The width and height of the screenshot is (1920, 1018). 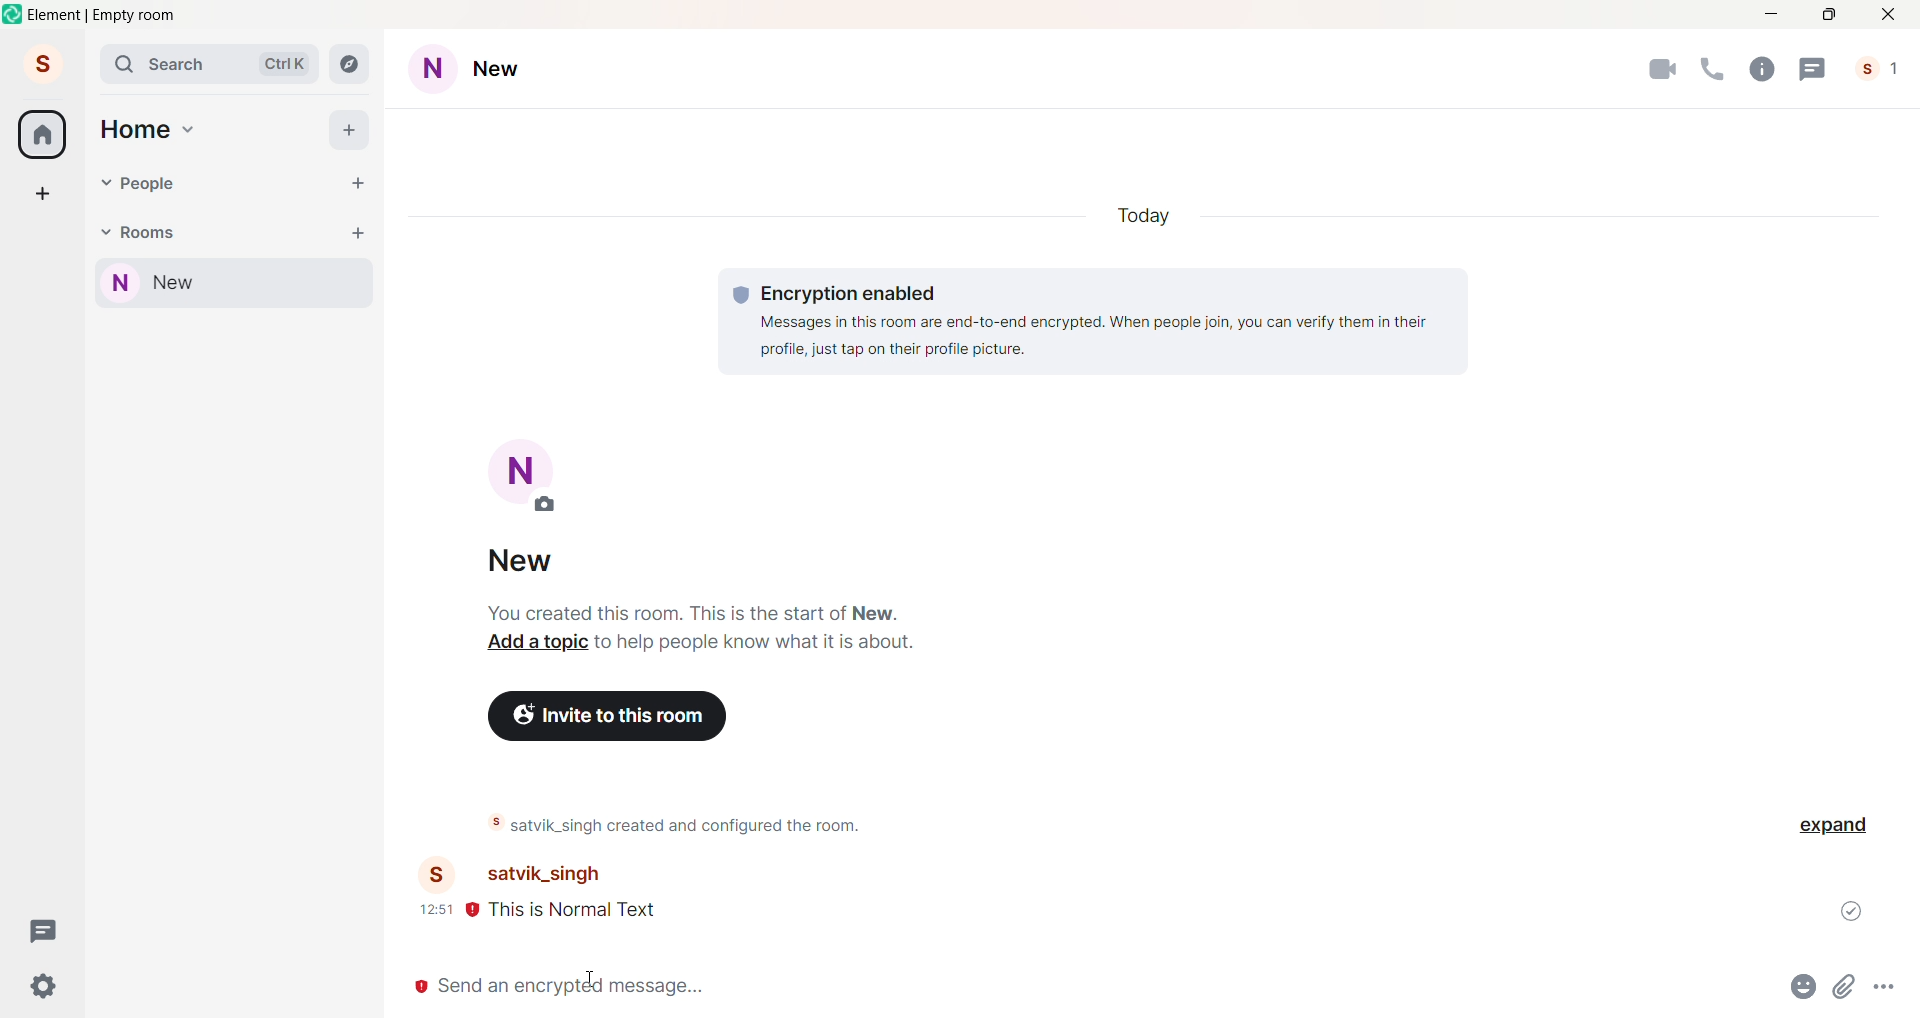 What do you see at coordinates (1847, 991) in the screenshot?
I see `Attachments` at bounding box center [1847, 991].